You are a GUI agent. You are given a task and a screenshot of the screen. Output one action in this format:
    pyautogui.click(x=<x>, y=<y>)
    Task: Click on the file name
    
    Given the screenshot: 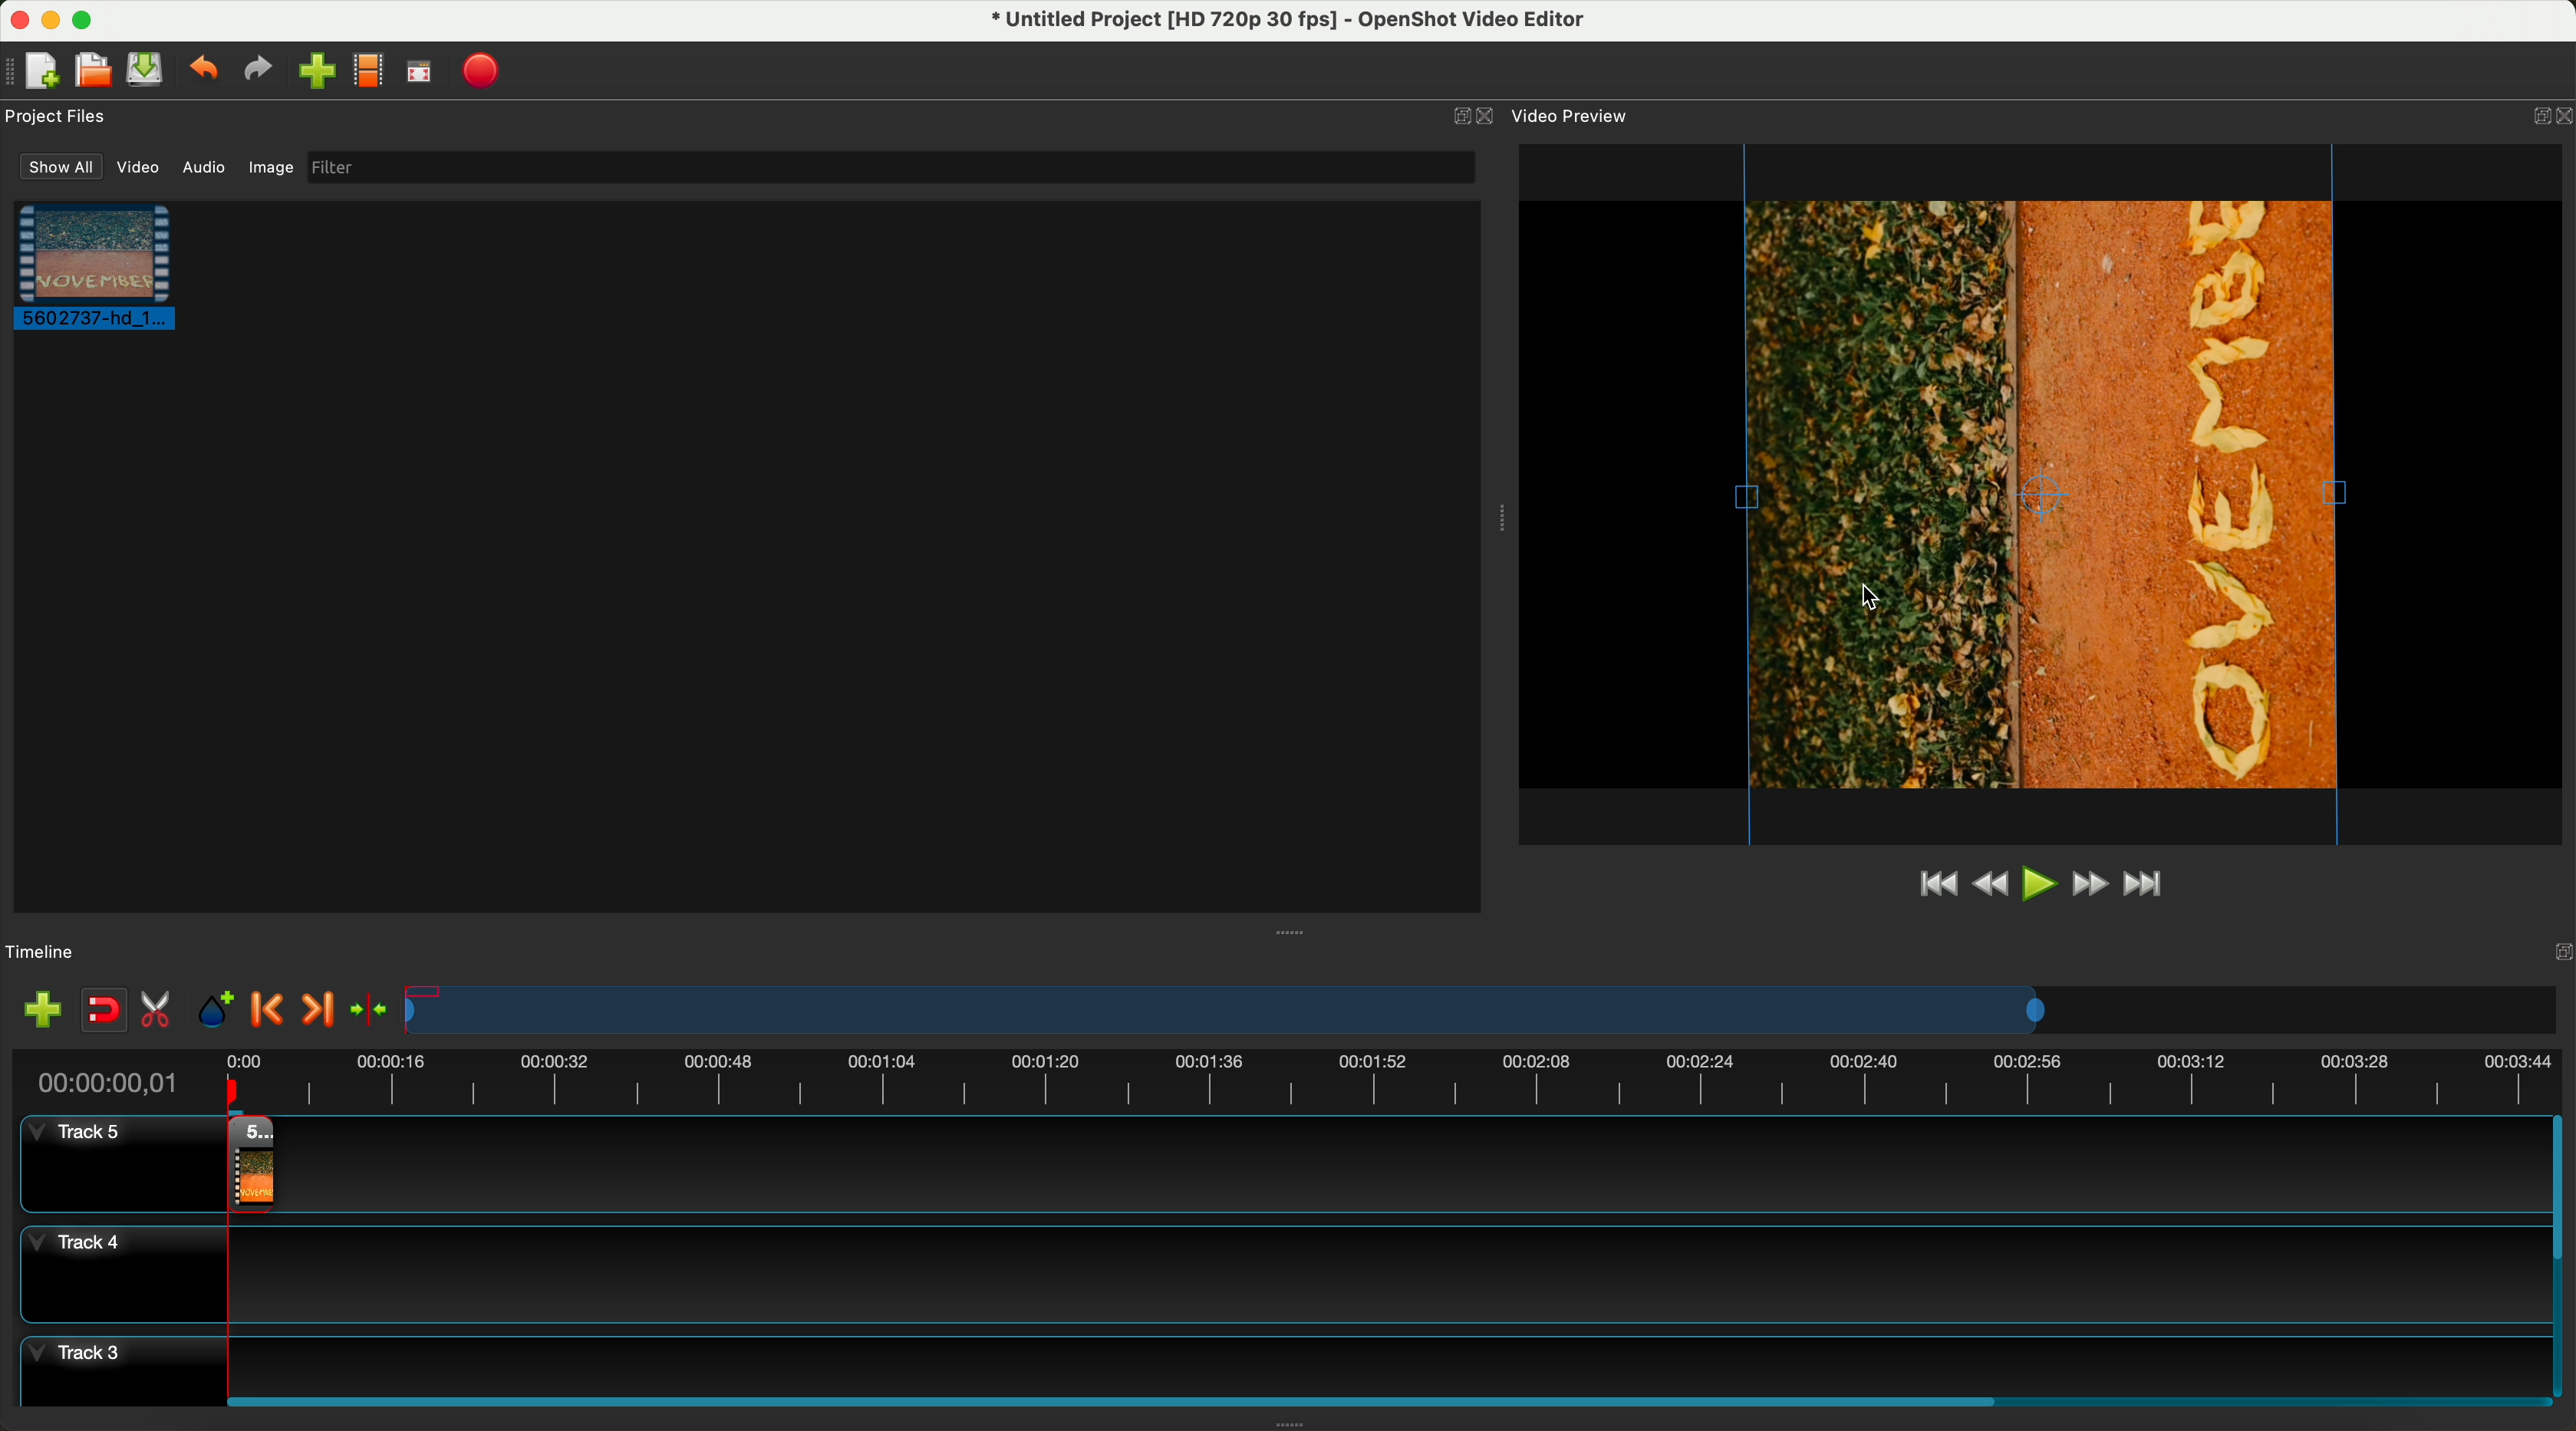 What is the action you would take?
    pyautogui.click(x=1297, y=24)
    